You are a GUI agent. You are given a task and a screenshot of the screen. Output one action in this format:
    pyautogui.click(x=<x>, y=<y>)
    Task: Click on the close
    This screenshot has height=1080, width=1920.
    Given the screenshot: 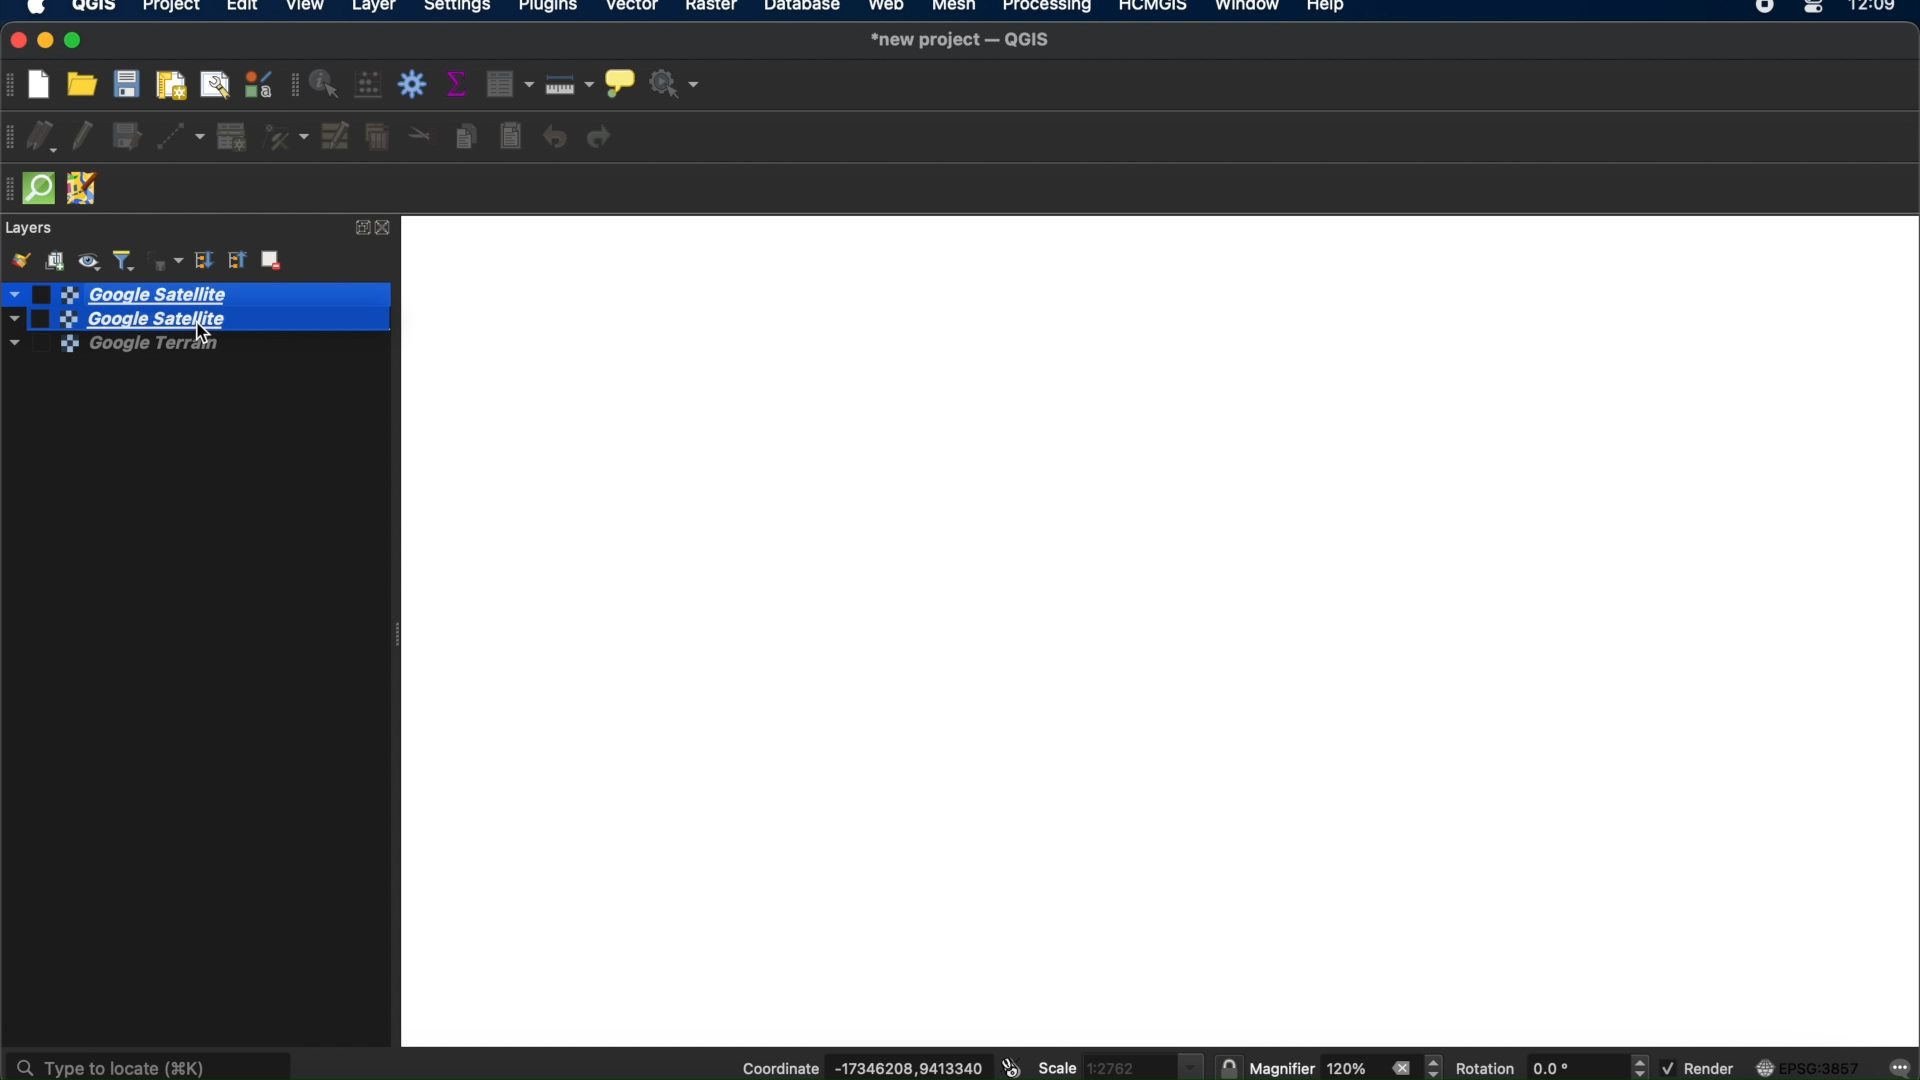 What is the action you would take?
    pyautogui.click(x=1400, y=1068)
    